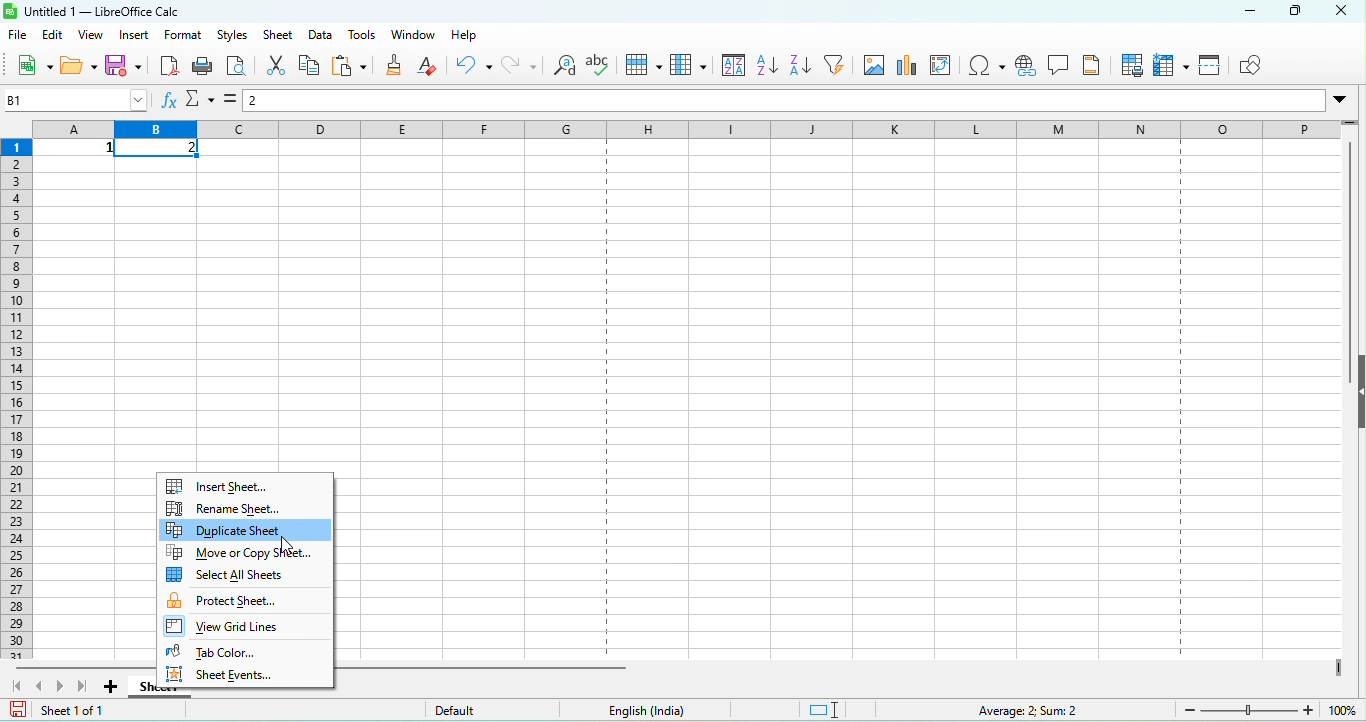 The width and height of the screenshot is (1366, 722). What do you see at coordinates (70, 711) in the screenshot?
I see `sheet 1 of 1` at bounding box center [70, 711].